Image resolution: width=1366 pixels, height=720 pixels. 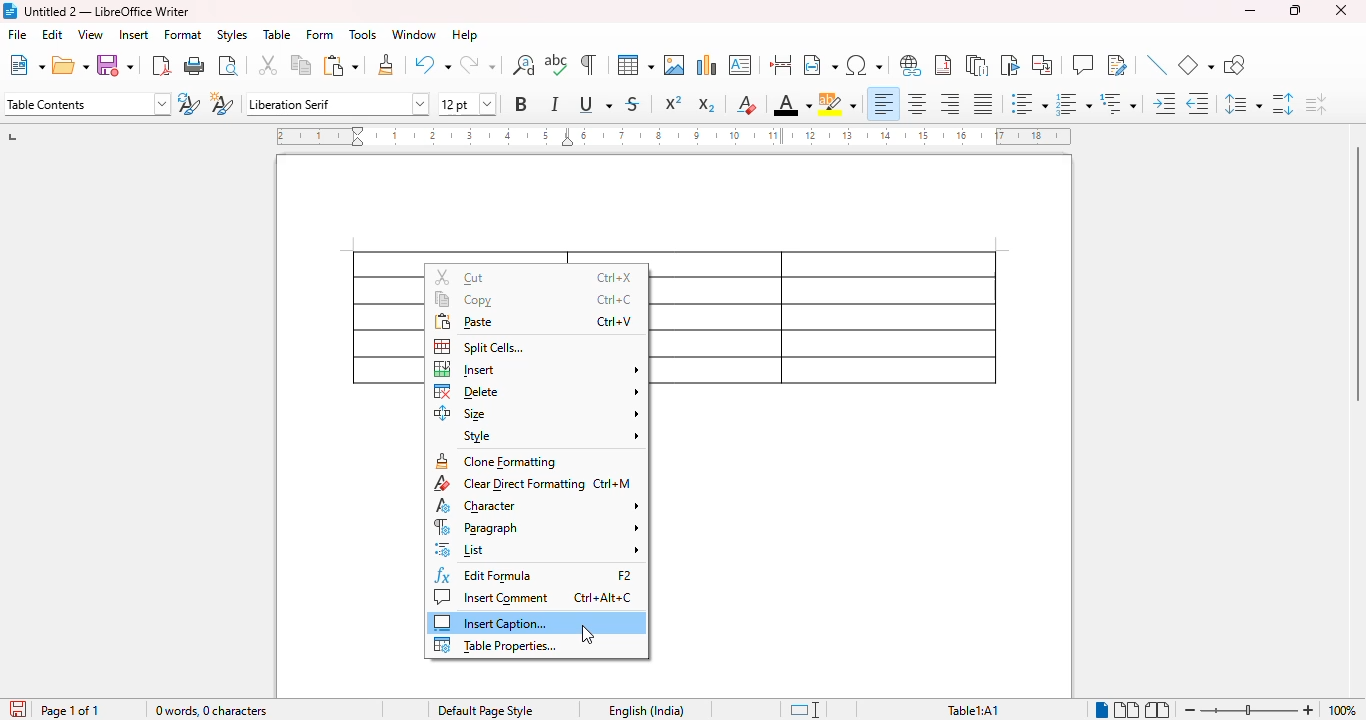 What do you see at coordinates (1235, 64) in the screenshot?
I see `show draw functions` at bounding box center [1235, 64].